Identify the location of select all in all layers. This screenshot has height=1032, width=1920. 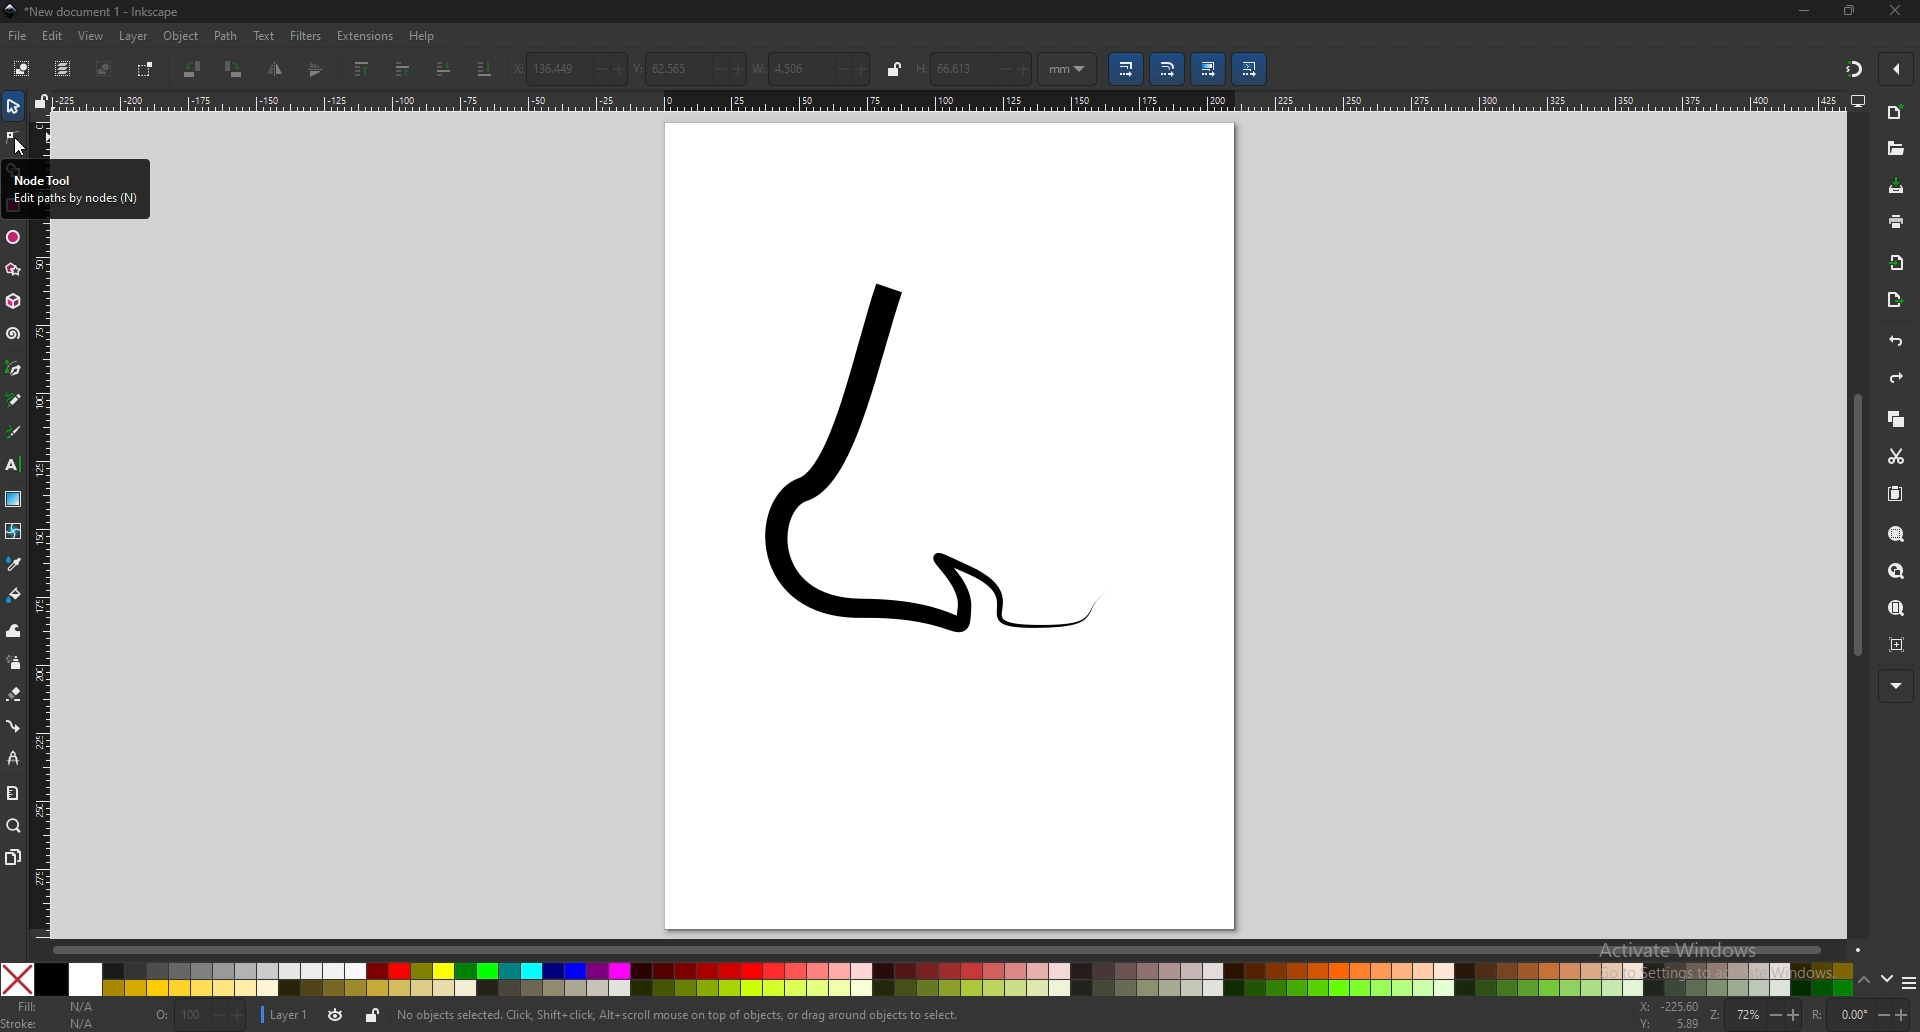
(66, 67).